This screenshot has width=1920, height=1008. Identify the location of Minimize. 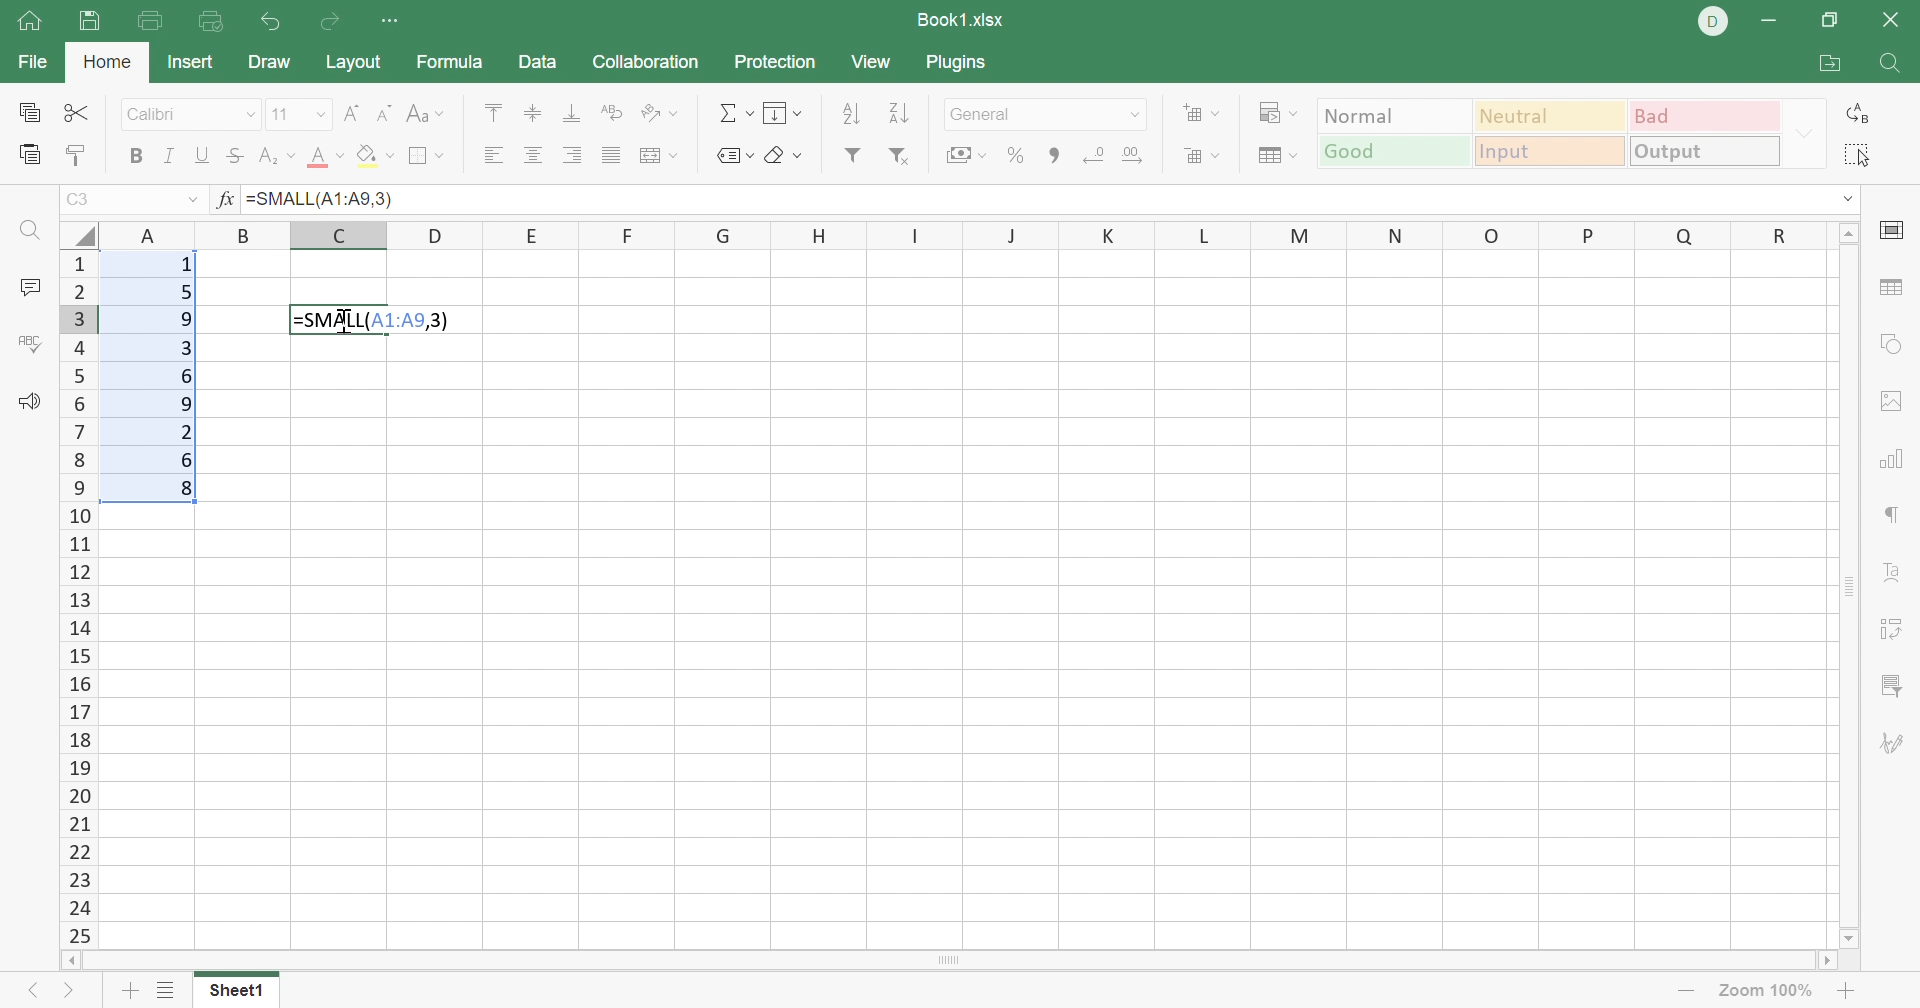
(1769, 22).